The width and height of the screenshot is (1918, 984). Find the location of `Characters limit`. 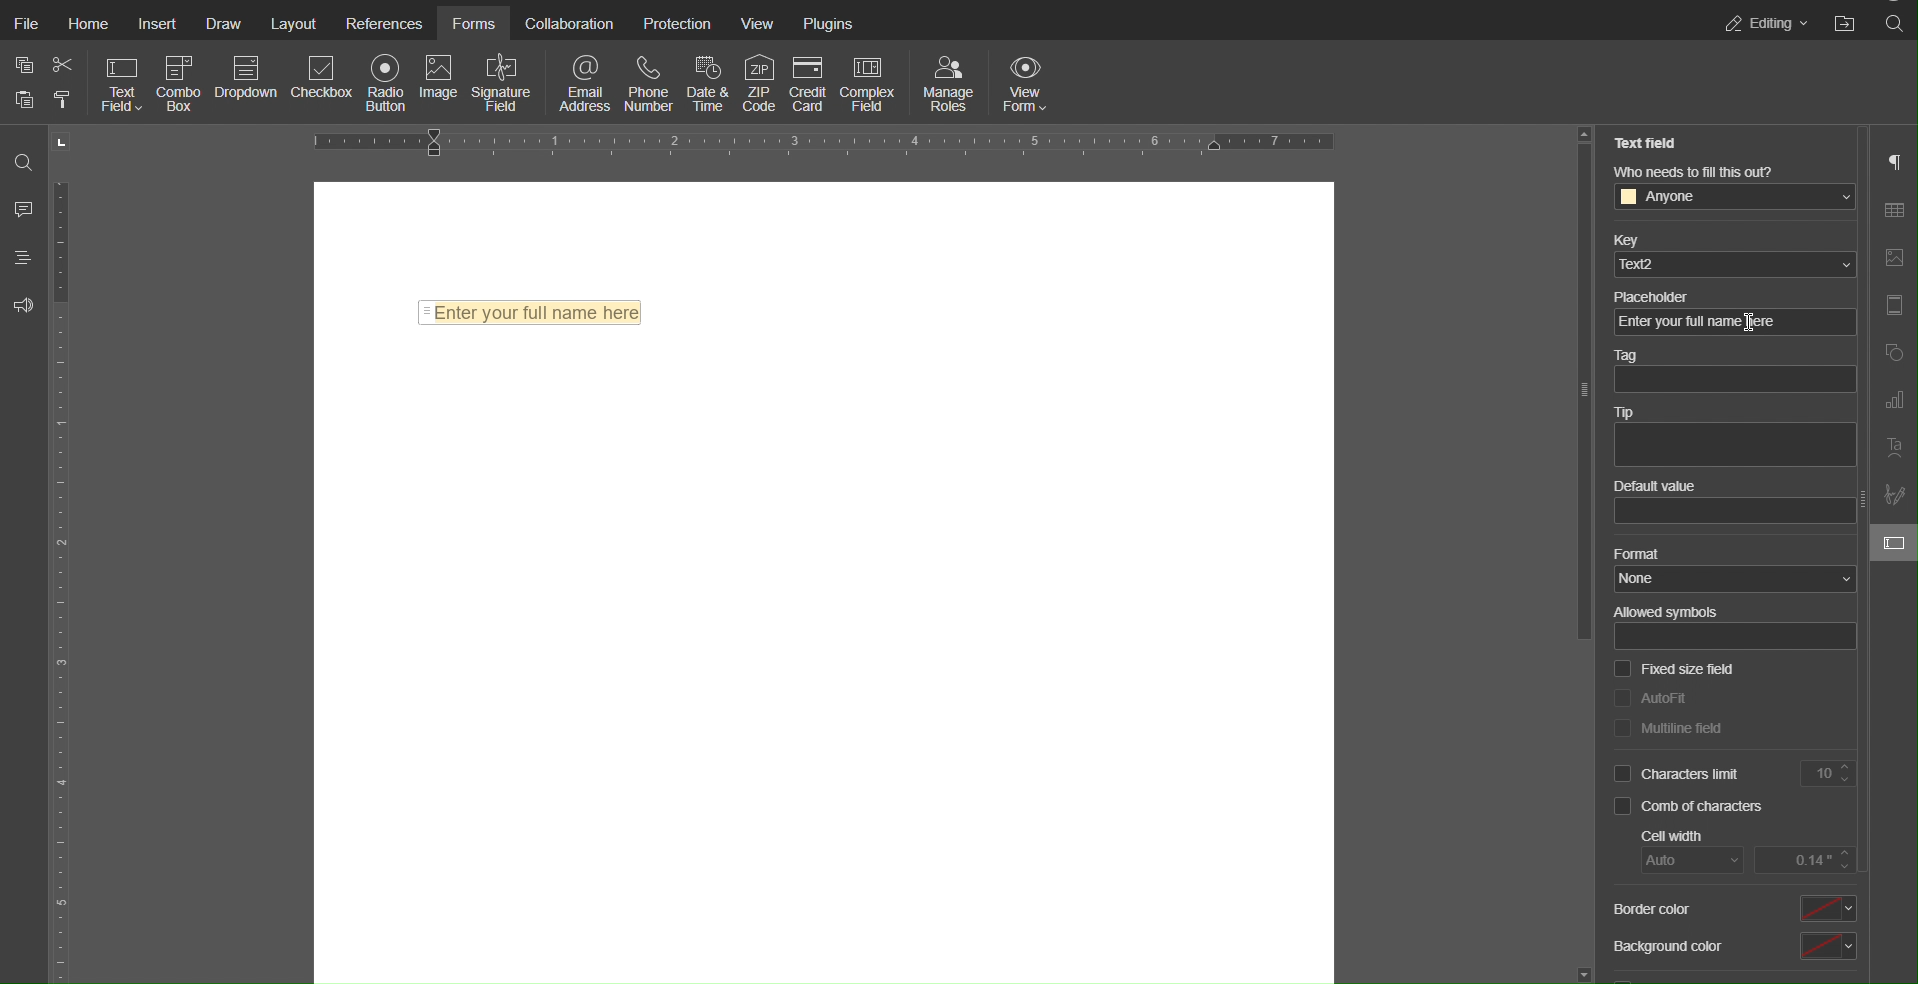

Characters limit is located at coordinates (1680, 773).